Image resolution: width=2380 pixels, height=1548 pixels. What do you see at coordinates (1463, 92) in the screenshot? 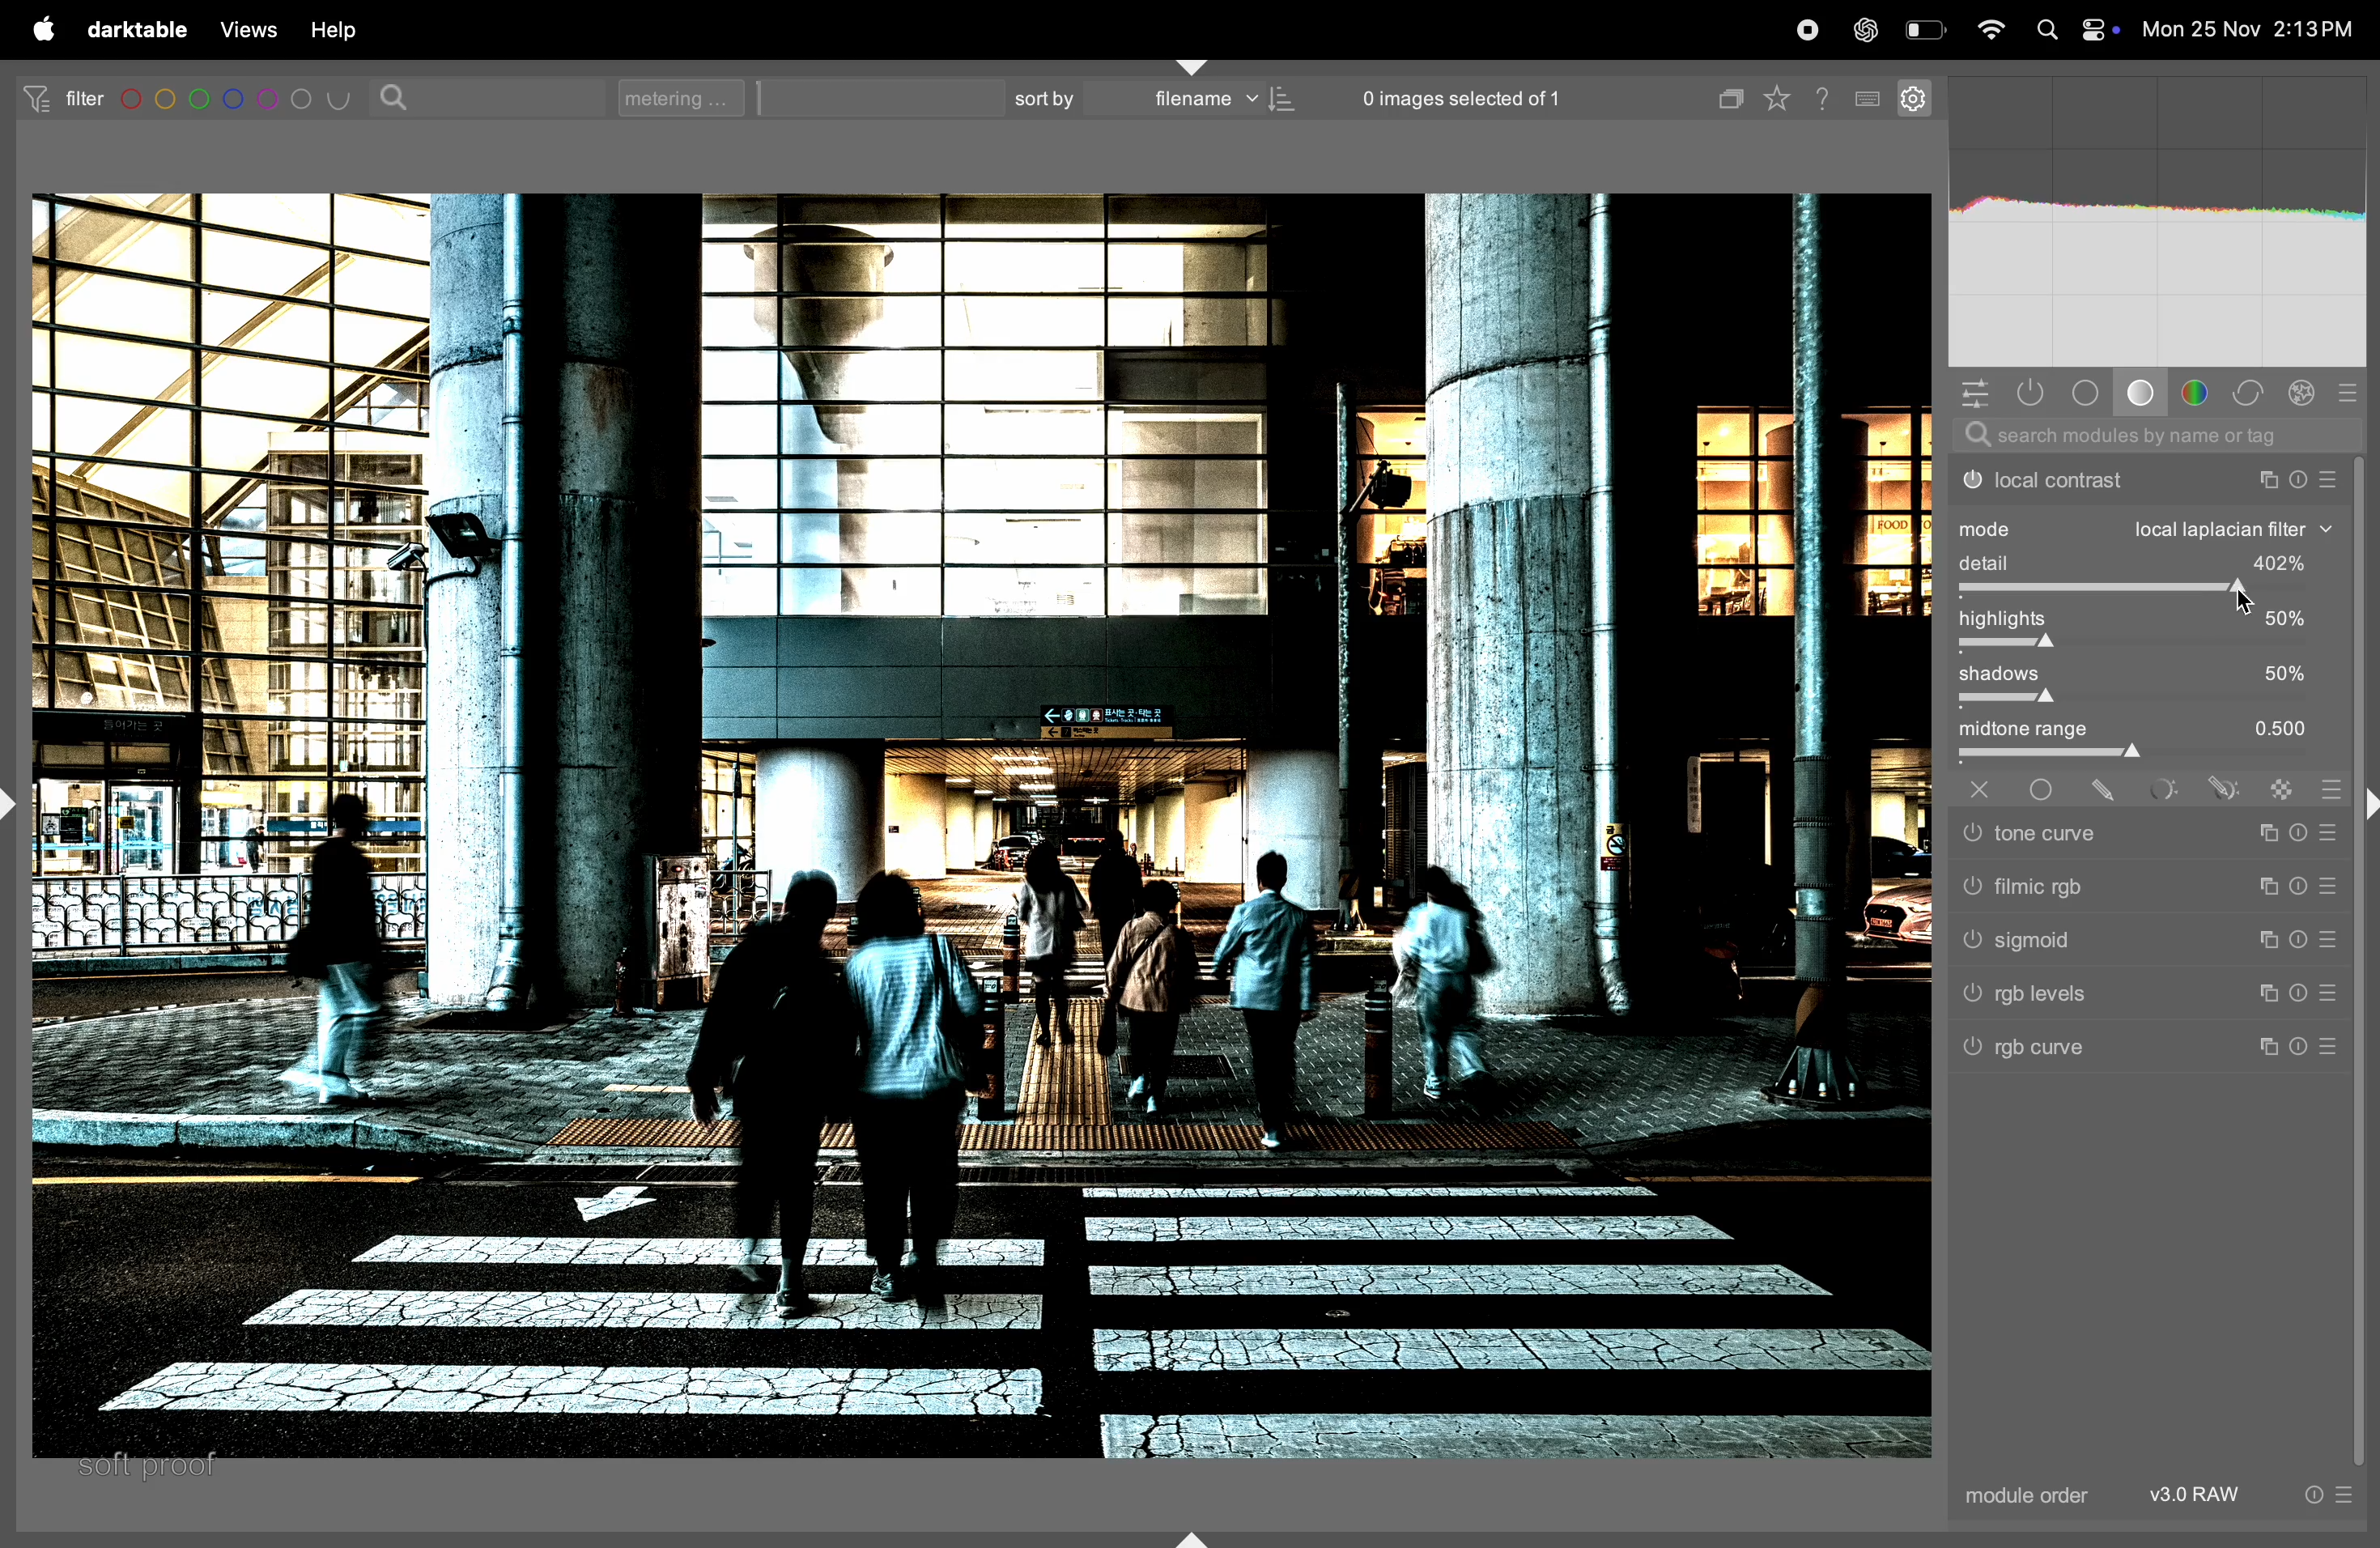
I see `0 images selected of 1` at bounding box center [1463, 92].